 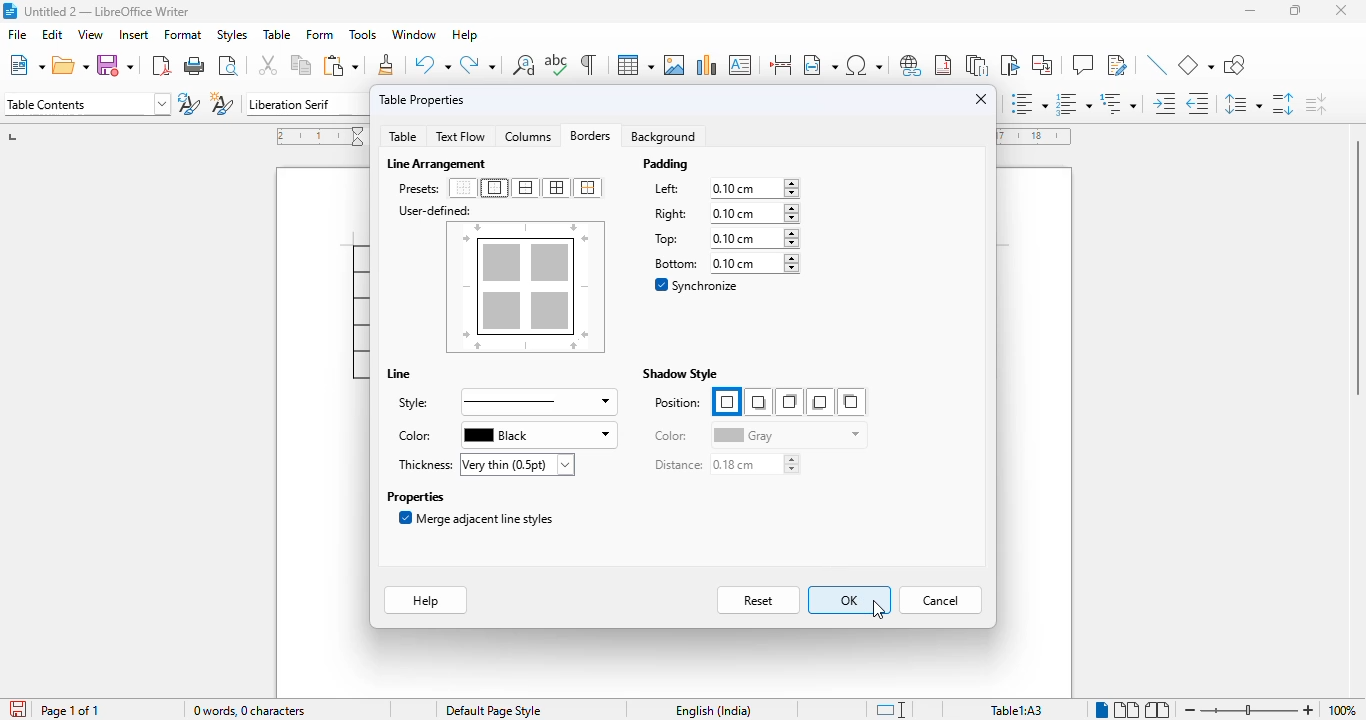 What do you see at coordinates (1351, 265) in the screenshot?
I see `vertical scroll bar` at bounding box center [1351, 265].